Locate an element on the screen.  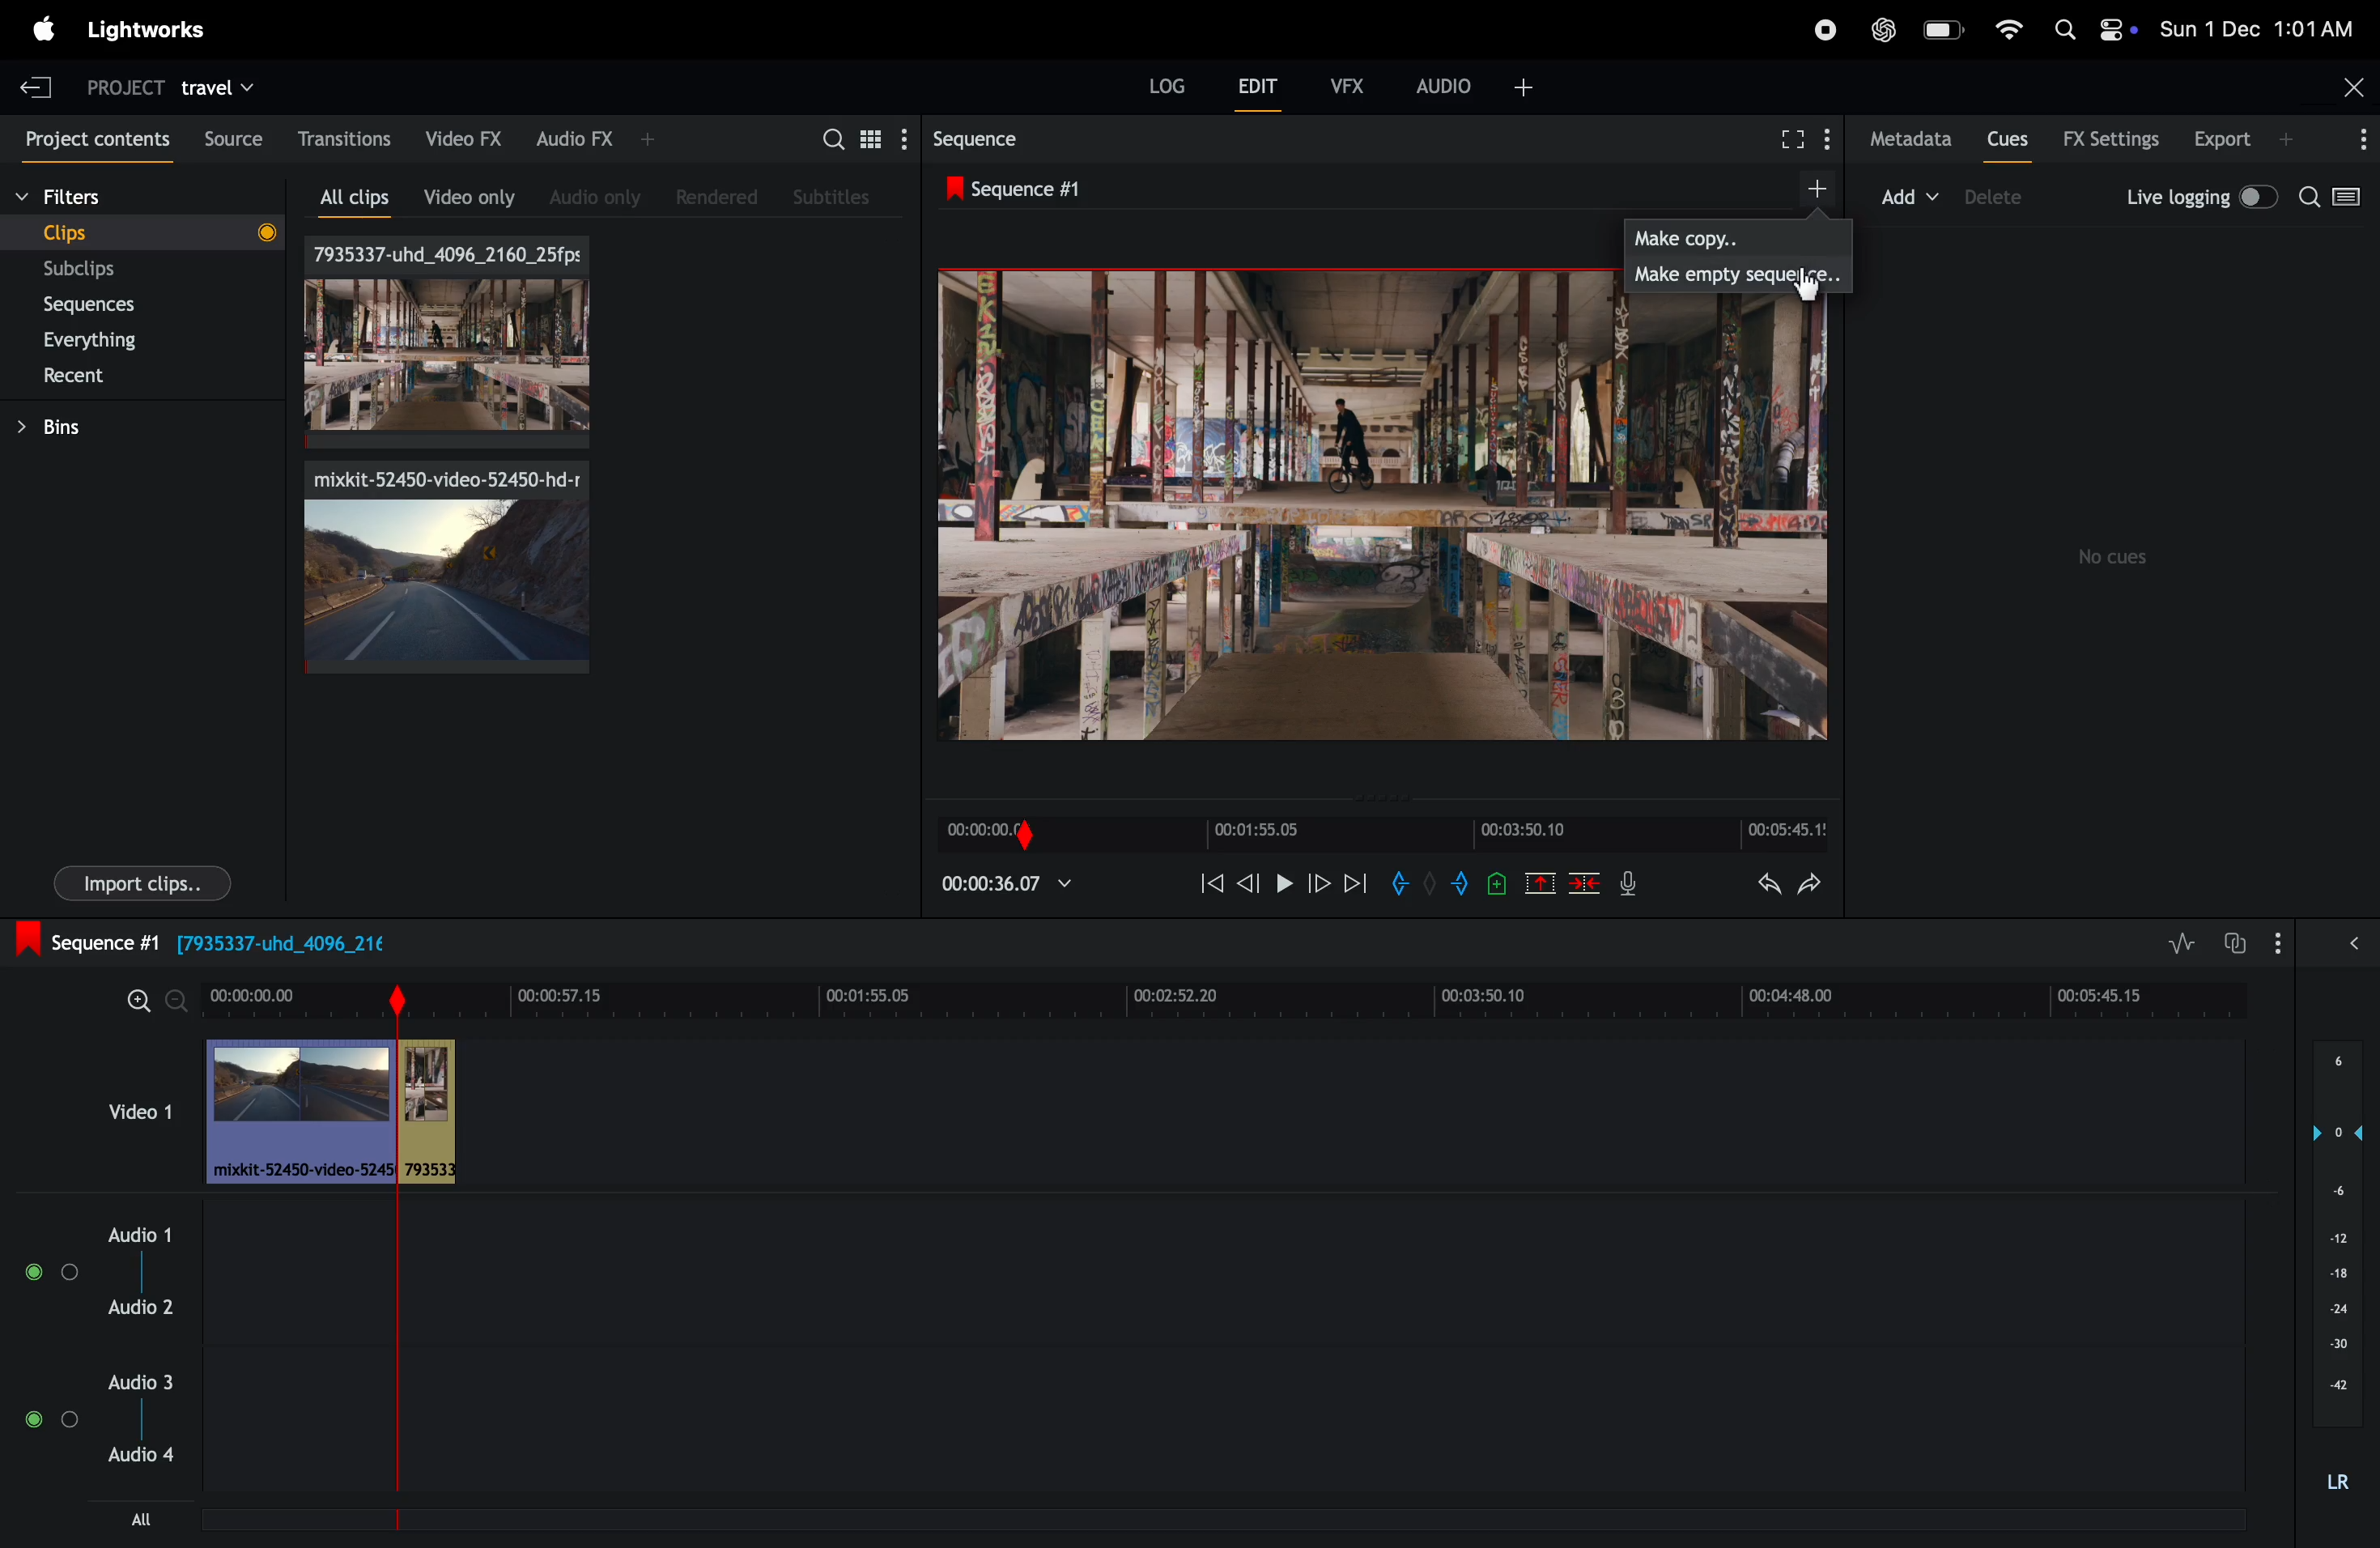
apple menu is located at coordinates (44, 29).